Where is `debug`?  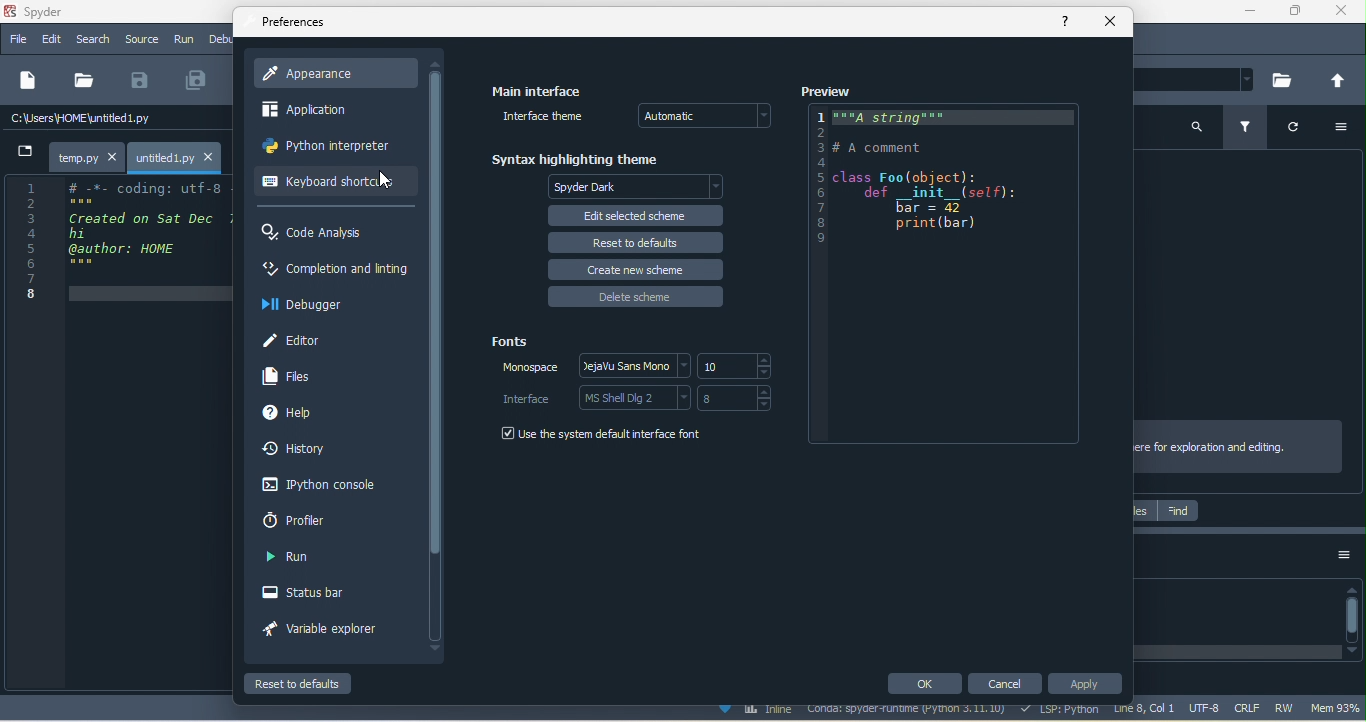 debug is located at coordinates (221, 38).